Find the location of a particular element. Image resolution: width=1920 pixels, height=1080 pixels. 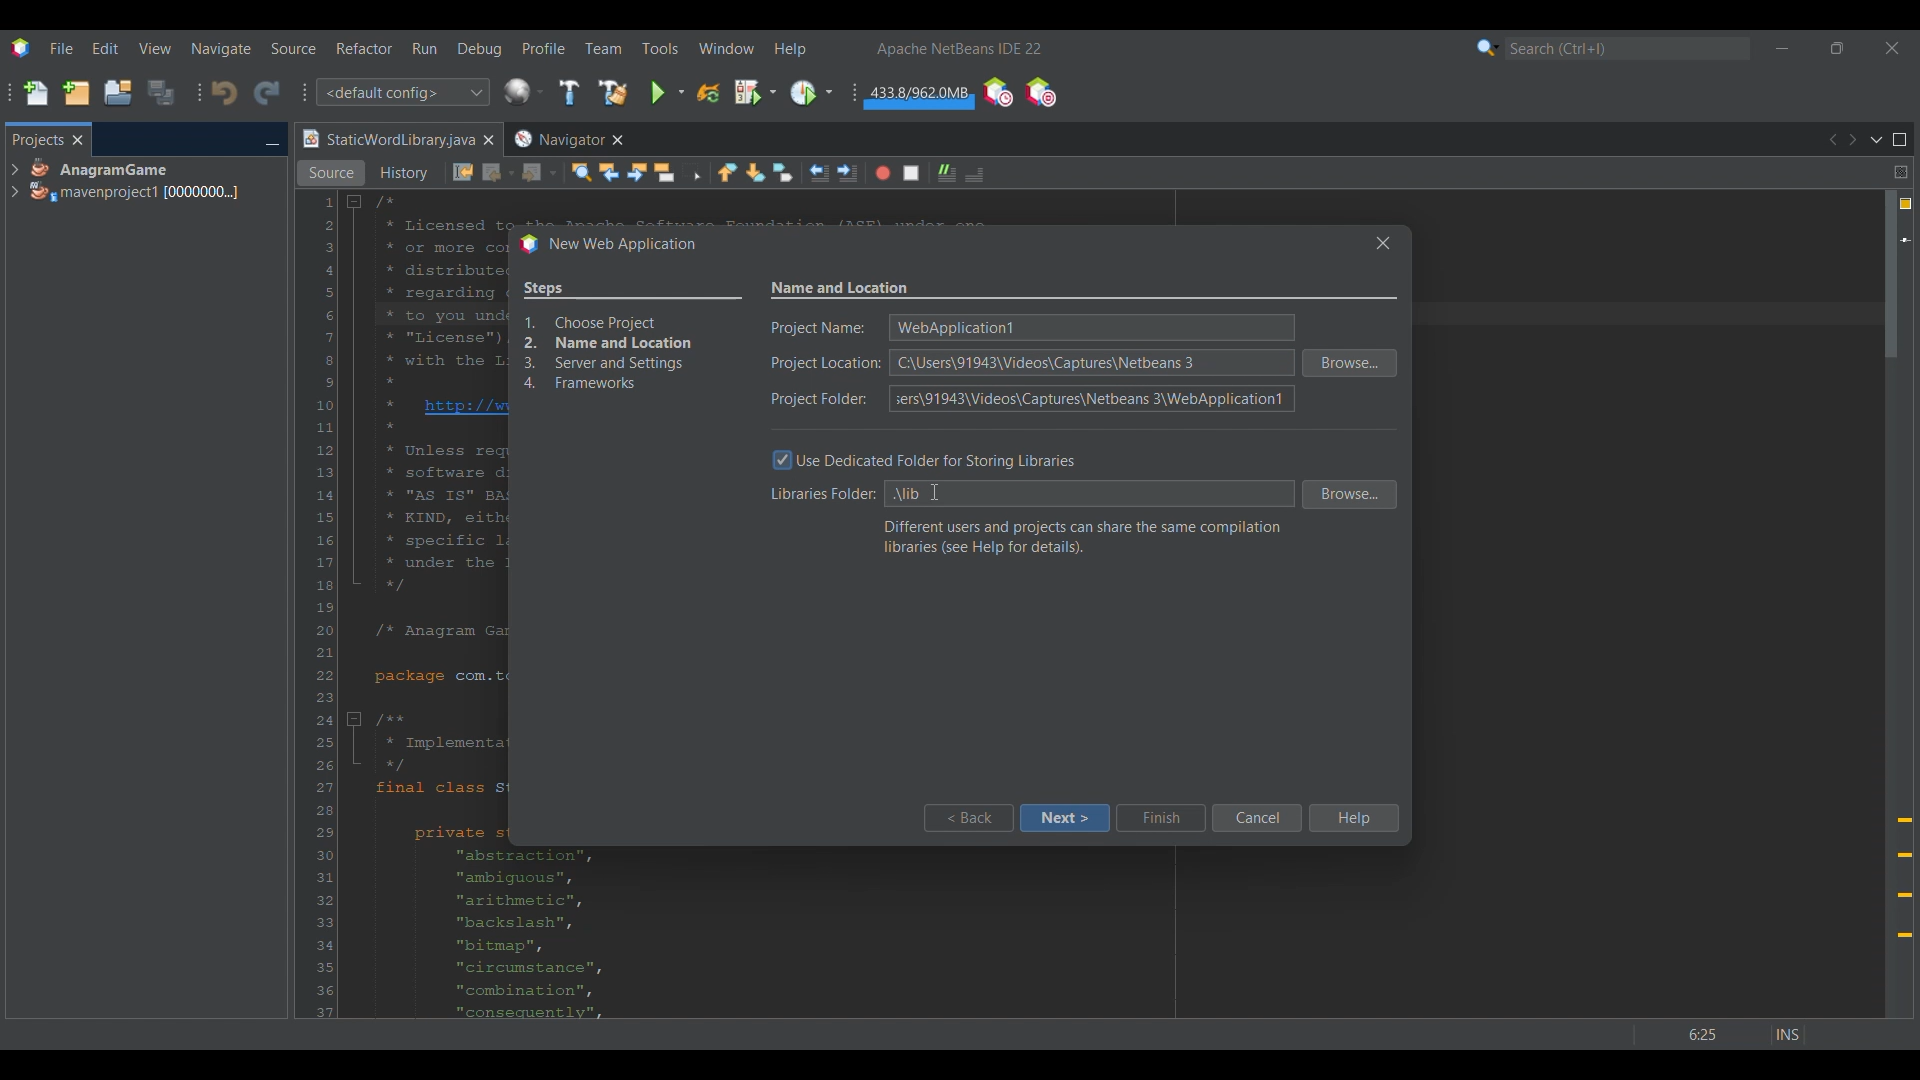

Expand is located at coordinates (14, 181).